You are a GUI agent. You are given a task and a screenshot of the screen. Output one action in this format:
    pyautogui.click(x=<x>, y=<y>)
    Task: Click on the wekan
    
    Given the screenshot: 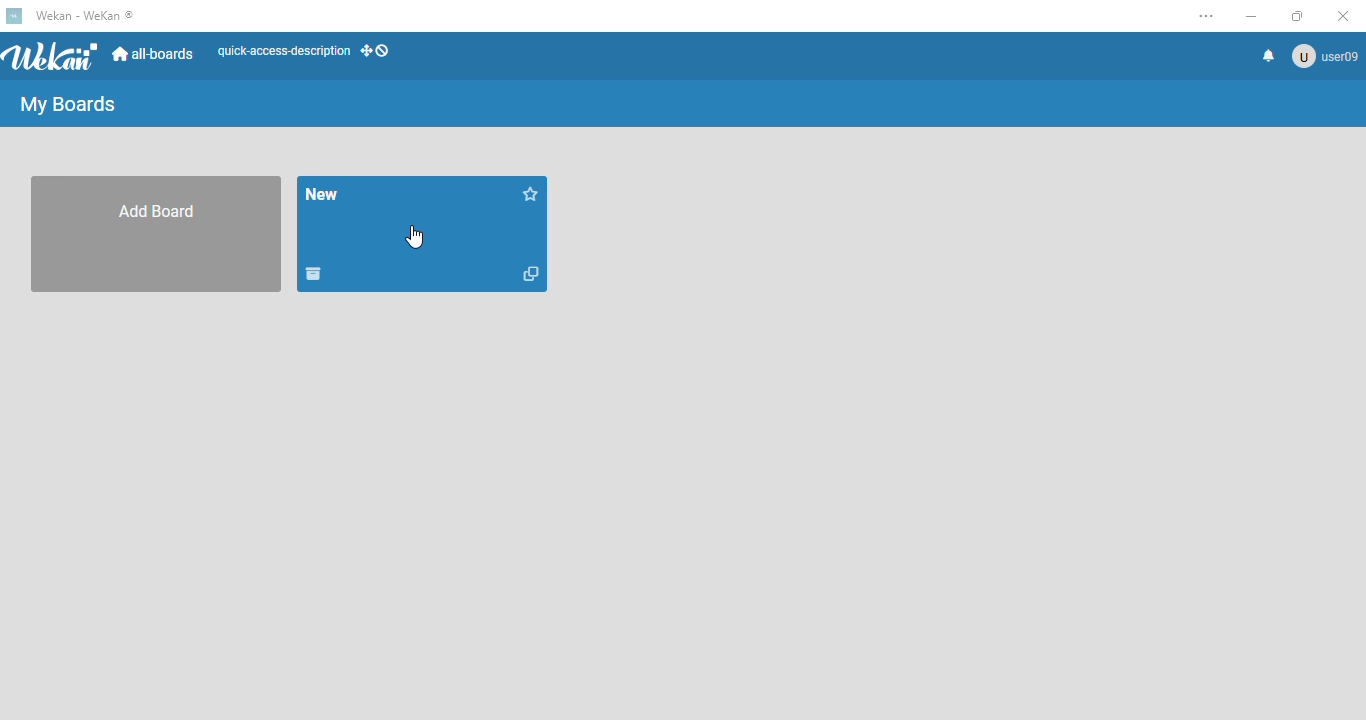 What is the action you would take?
    pyautogui.click(x=51, y=55)
    